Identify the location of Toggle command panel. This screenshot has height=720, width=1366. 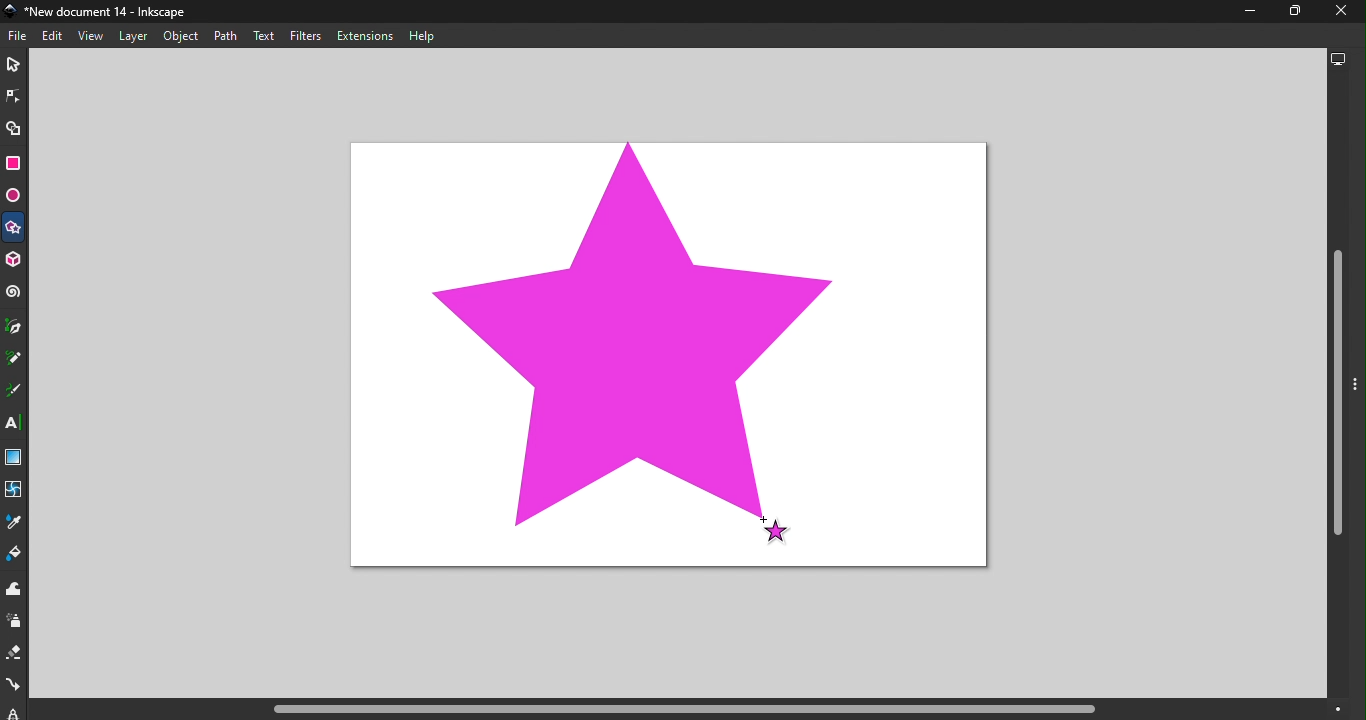
(1358, 398).